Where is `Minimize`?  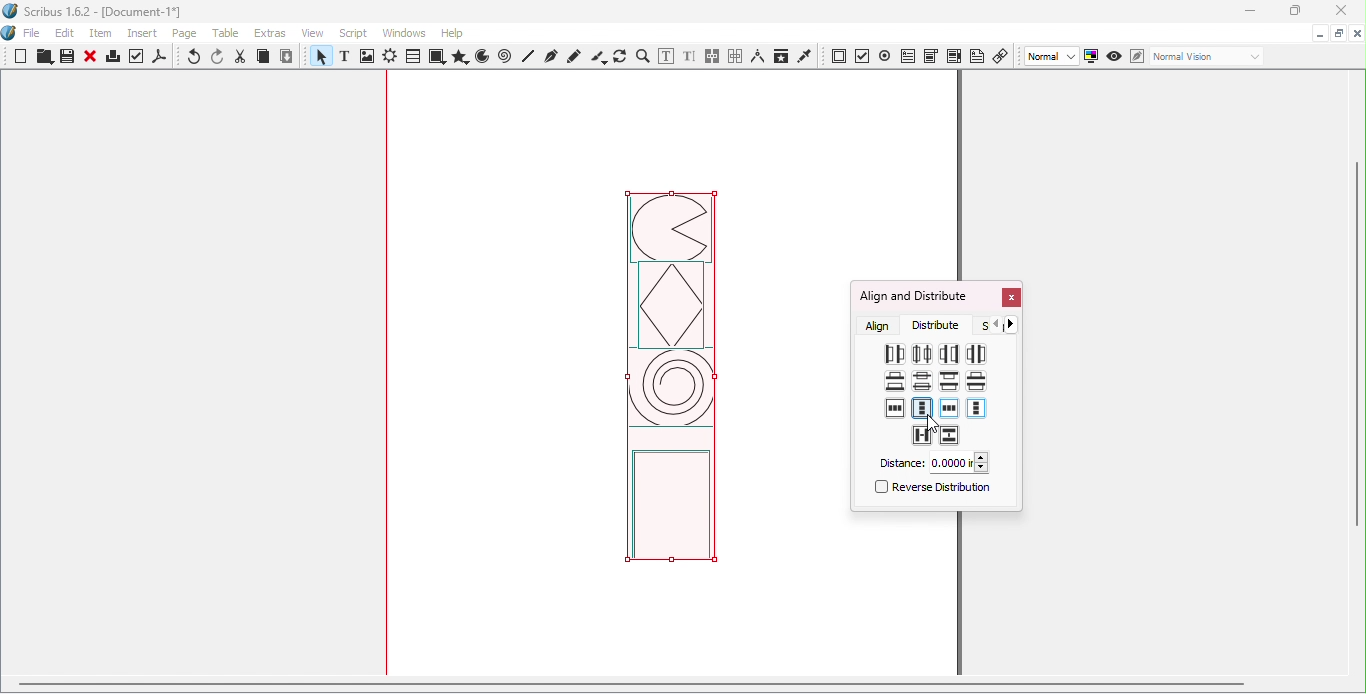
Minimize is located at coordinates (1249, 12).